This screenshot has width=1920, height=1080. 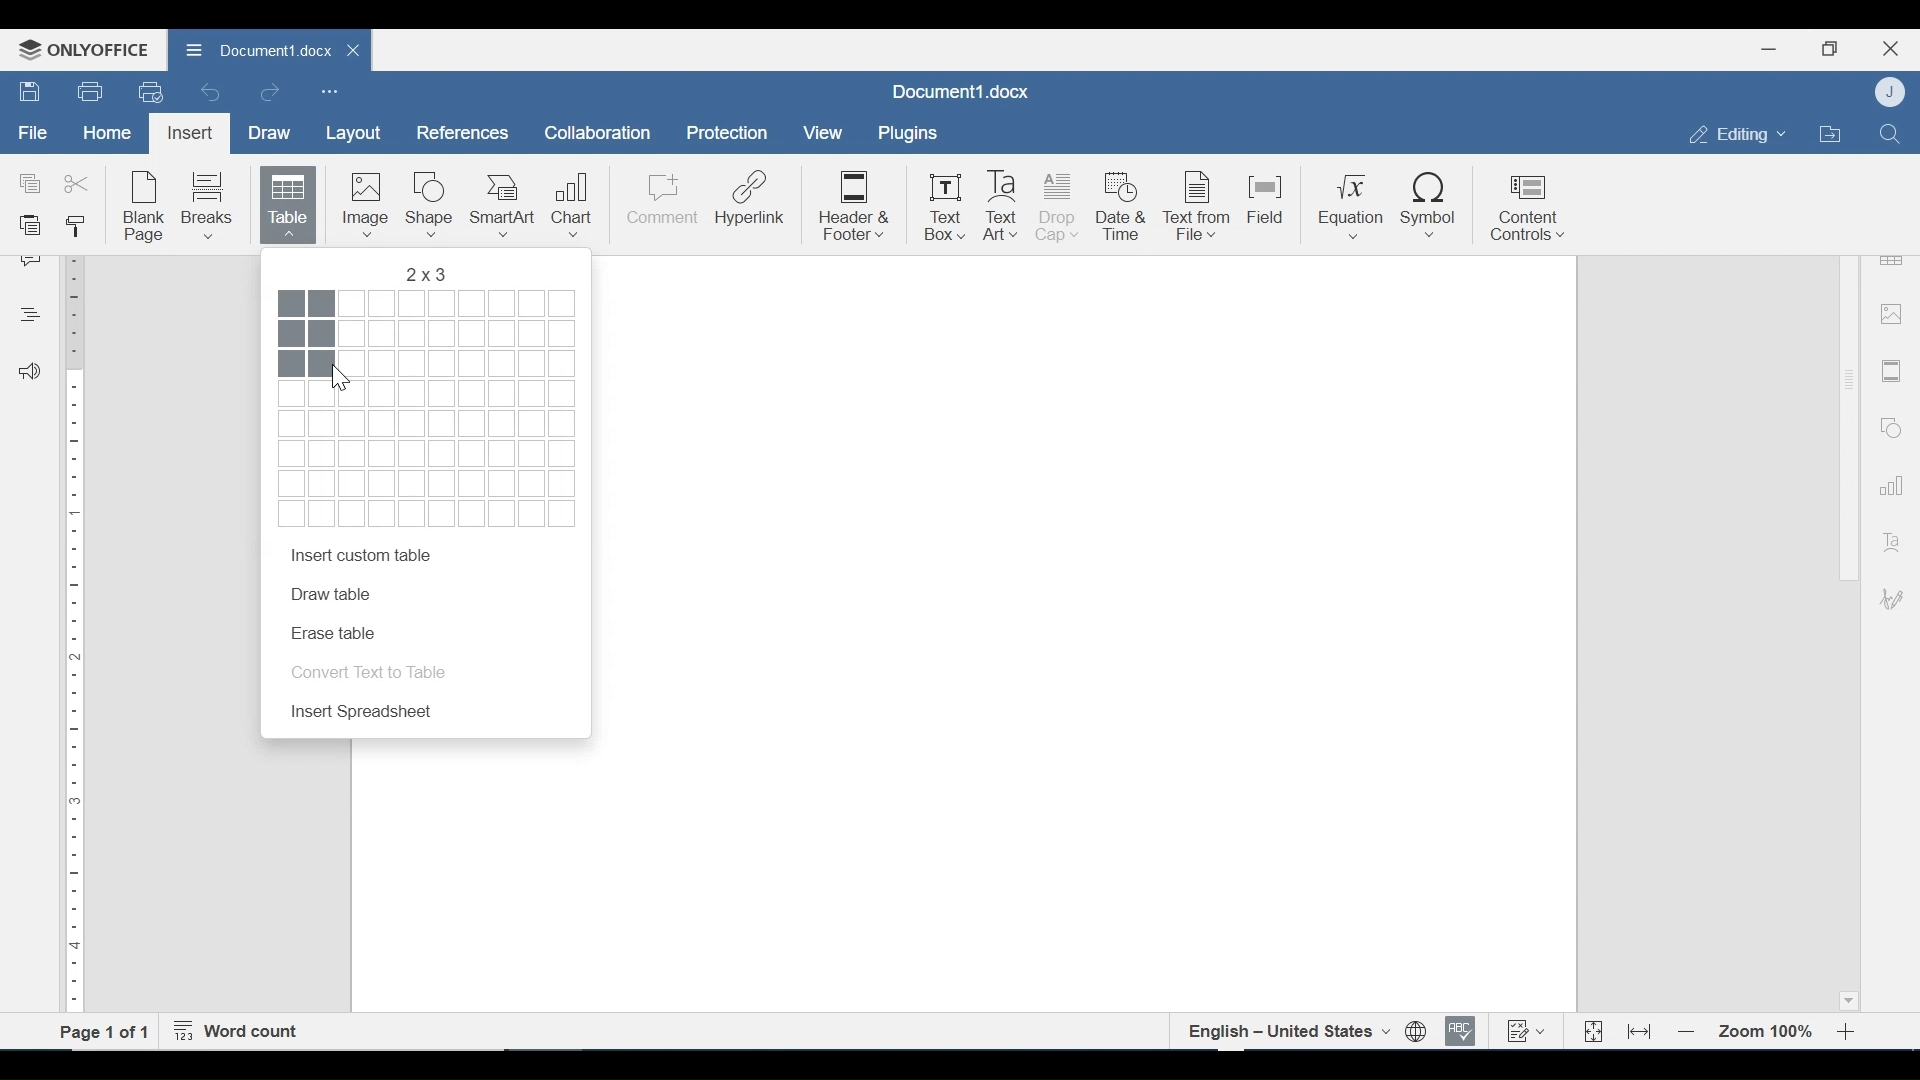 I want to click on Header & Footer, so click(x=854, y=208).